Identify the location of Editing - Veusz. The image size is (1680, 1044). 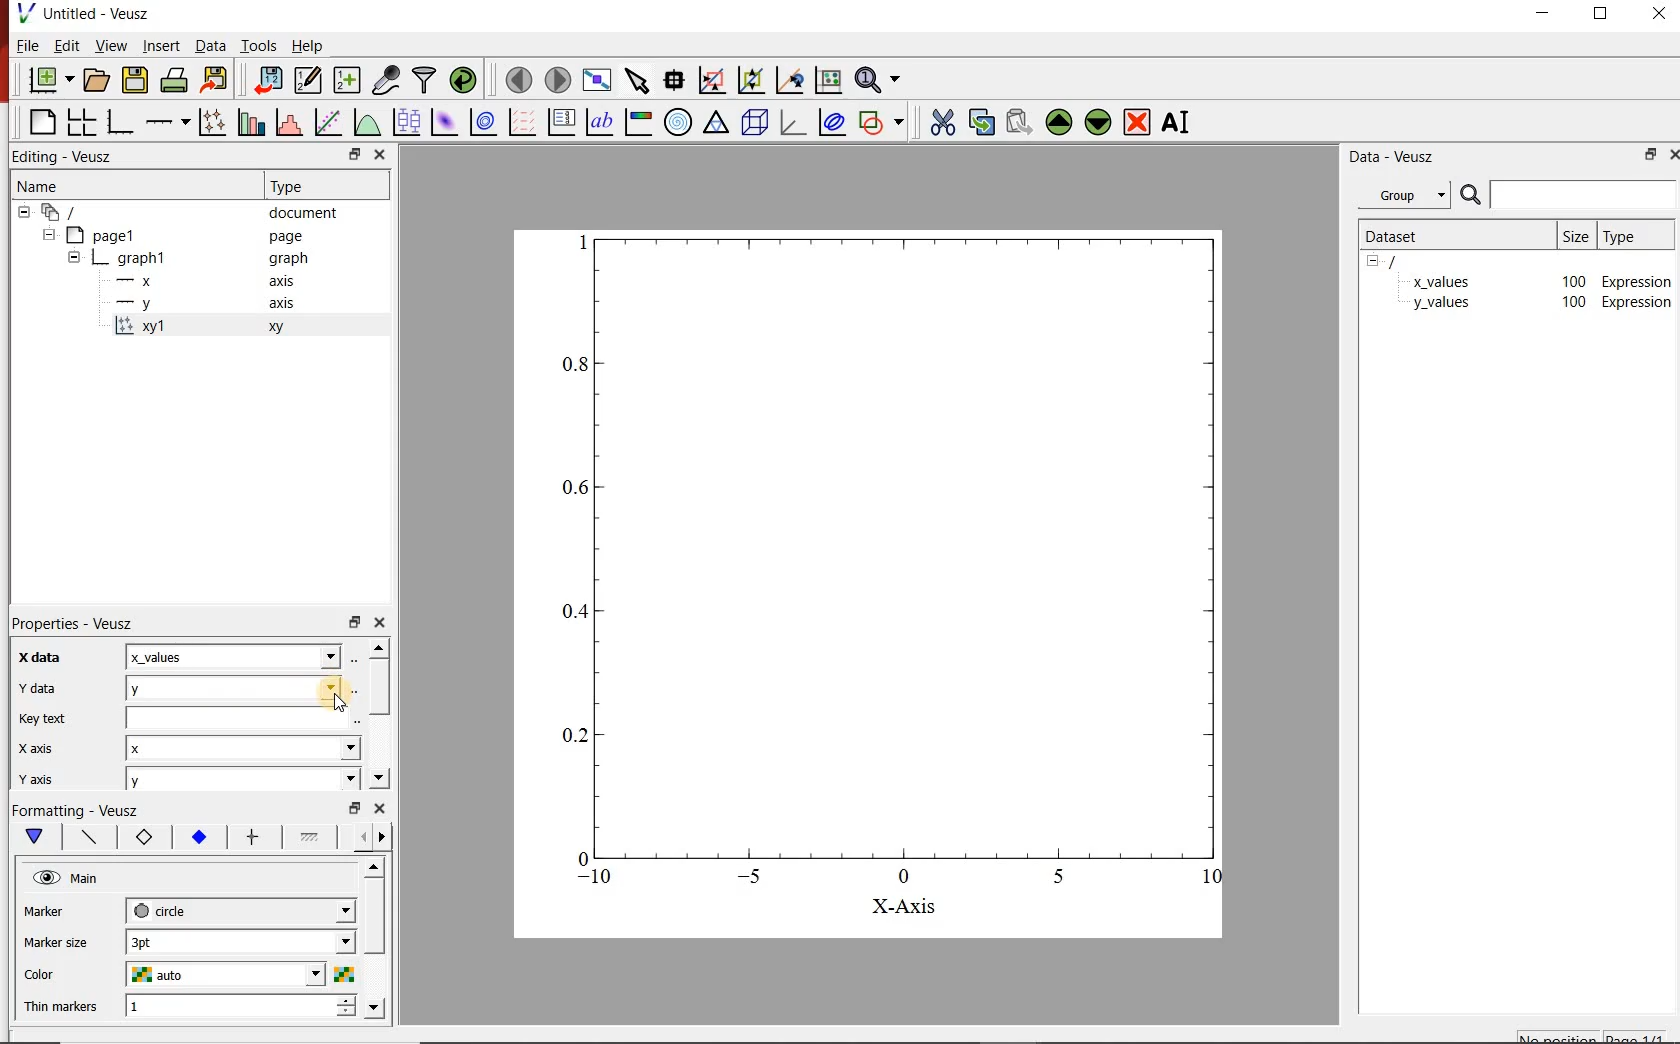
(64, 157).